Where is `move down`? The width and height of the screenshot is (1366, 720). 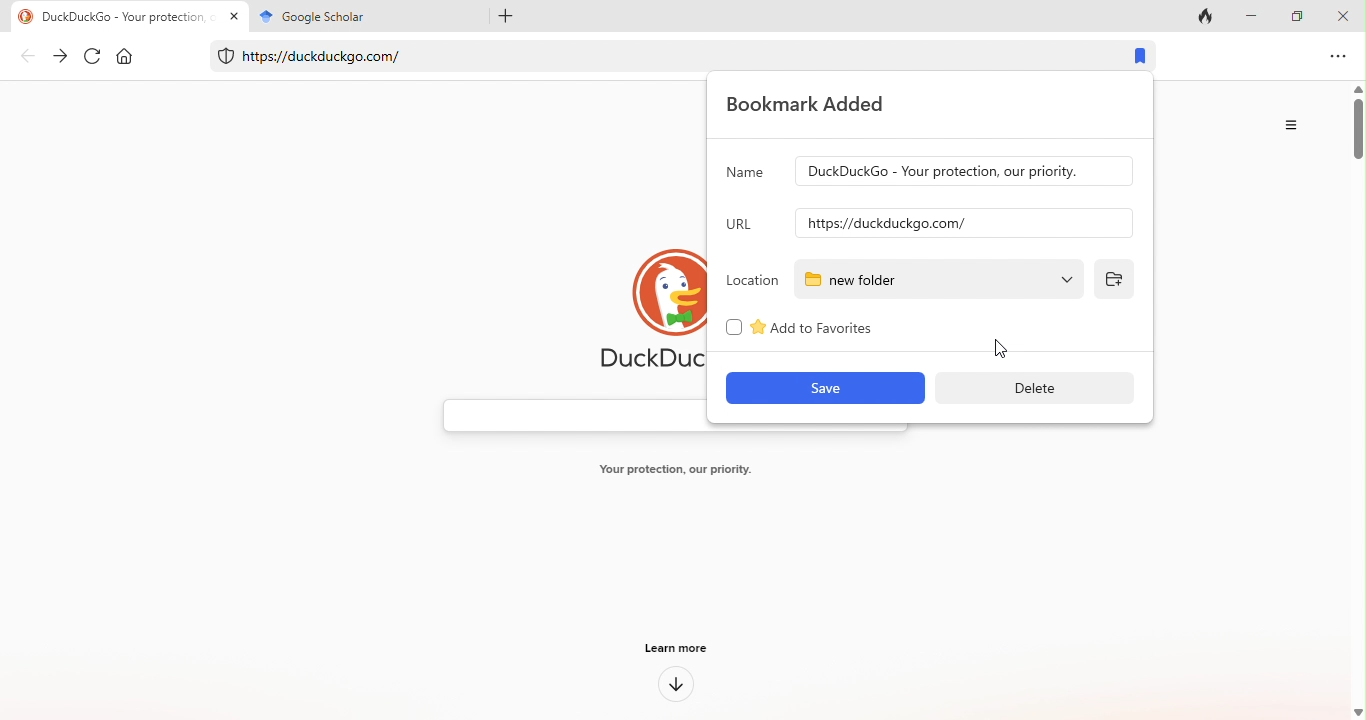
move down is located at coordinates (1357, 712).